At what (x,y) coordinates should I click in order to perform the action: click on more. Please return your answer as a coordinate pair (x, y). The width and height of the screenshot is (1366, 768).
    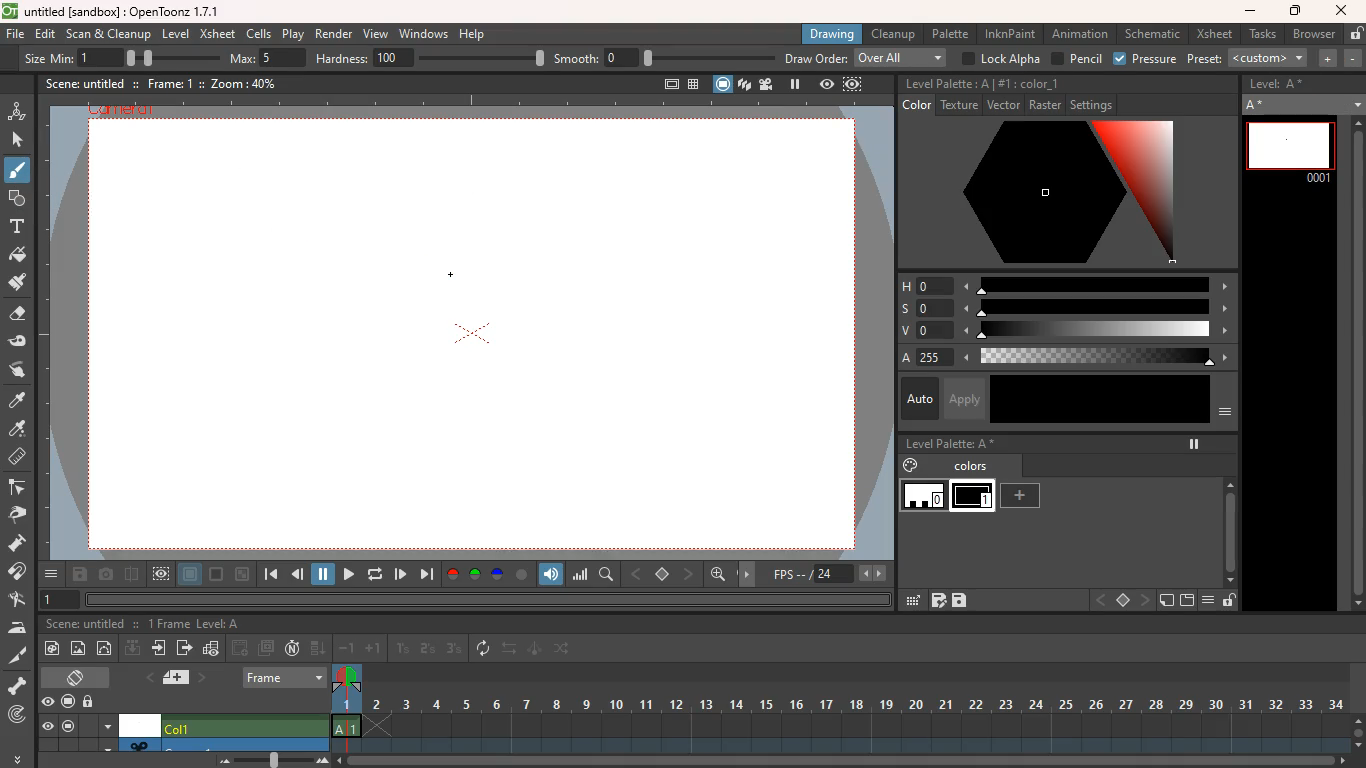
    Looking at the image, I should click on (16, 758).